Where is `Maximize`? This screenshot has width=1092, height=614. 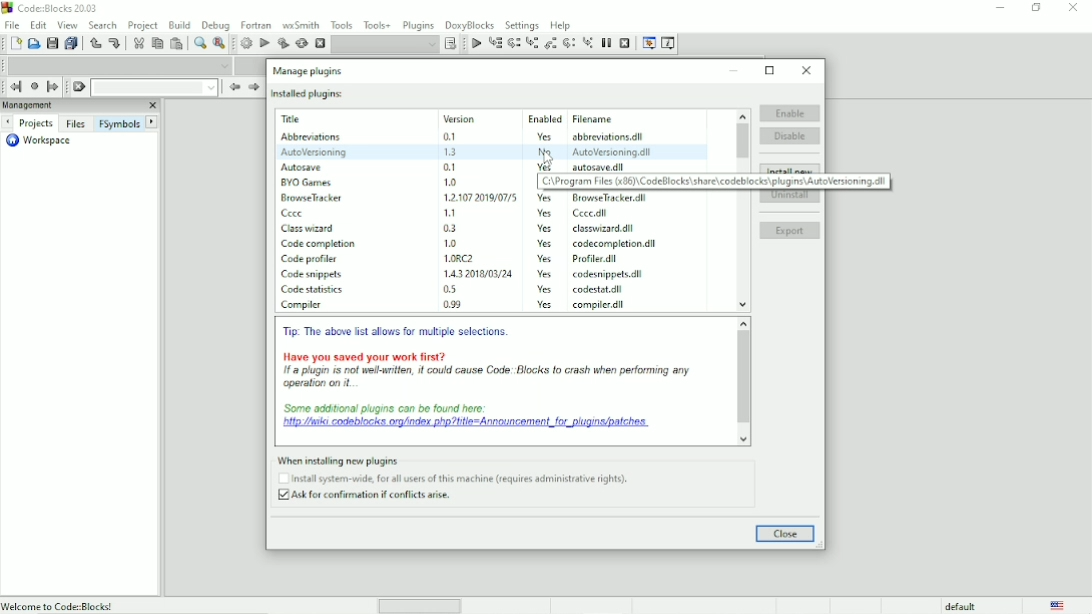 Maximize is located at coordinates (771, 70).